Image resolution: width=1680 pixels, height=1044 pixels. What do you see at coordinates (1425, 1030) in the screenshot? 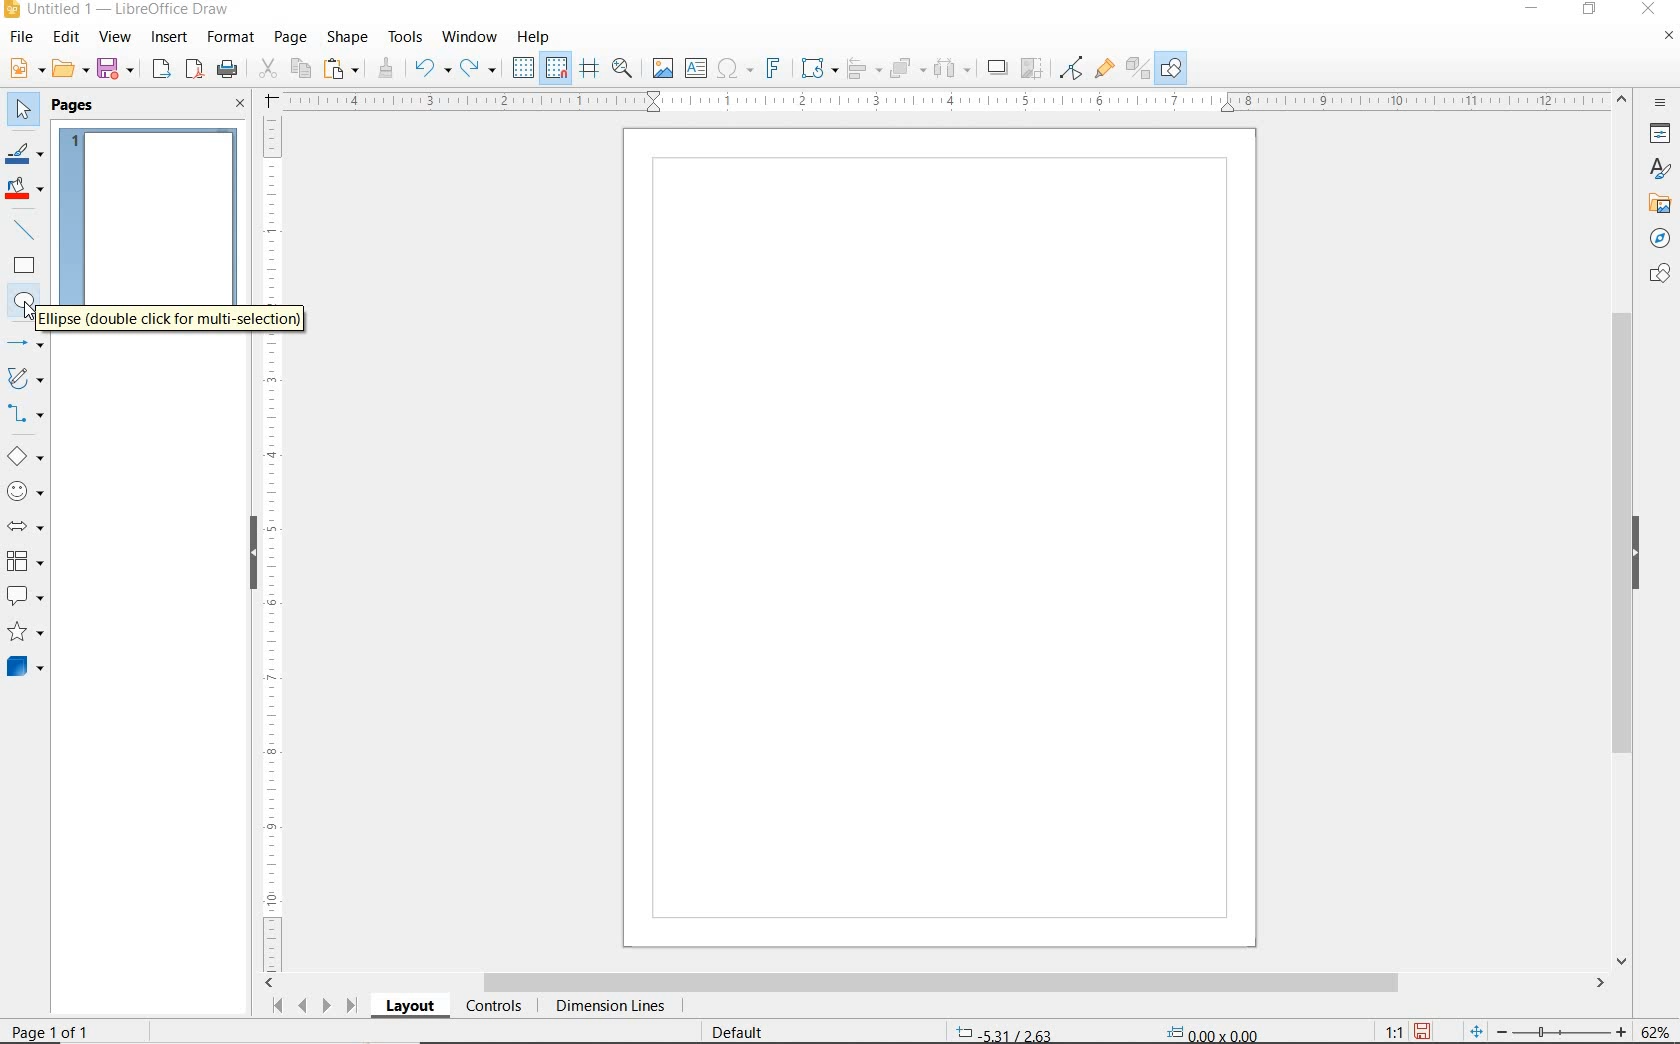
I see `SAVE` at bounding box center [1425, 1030].